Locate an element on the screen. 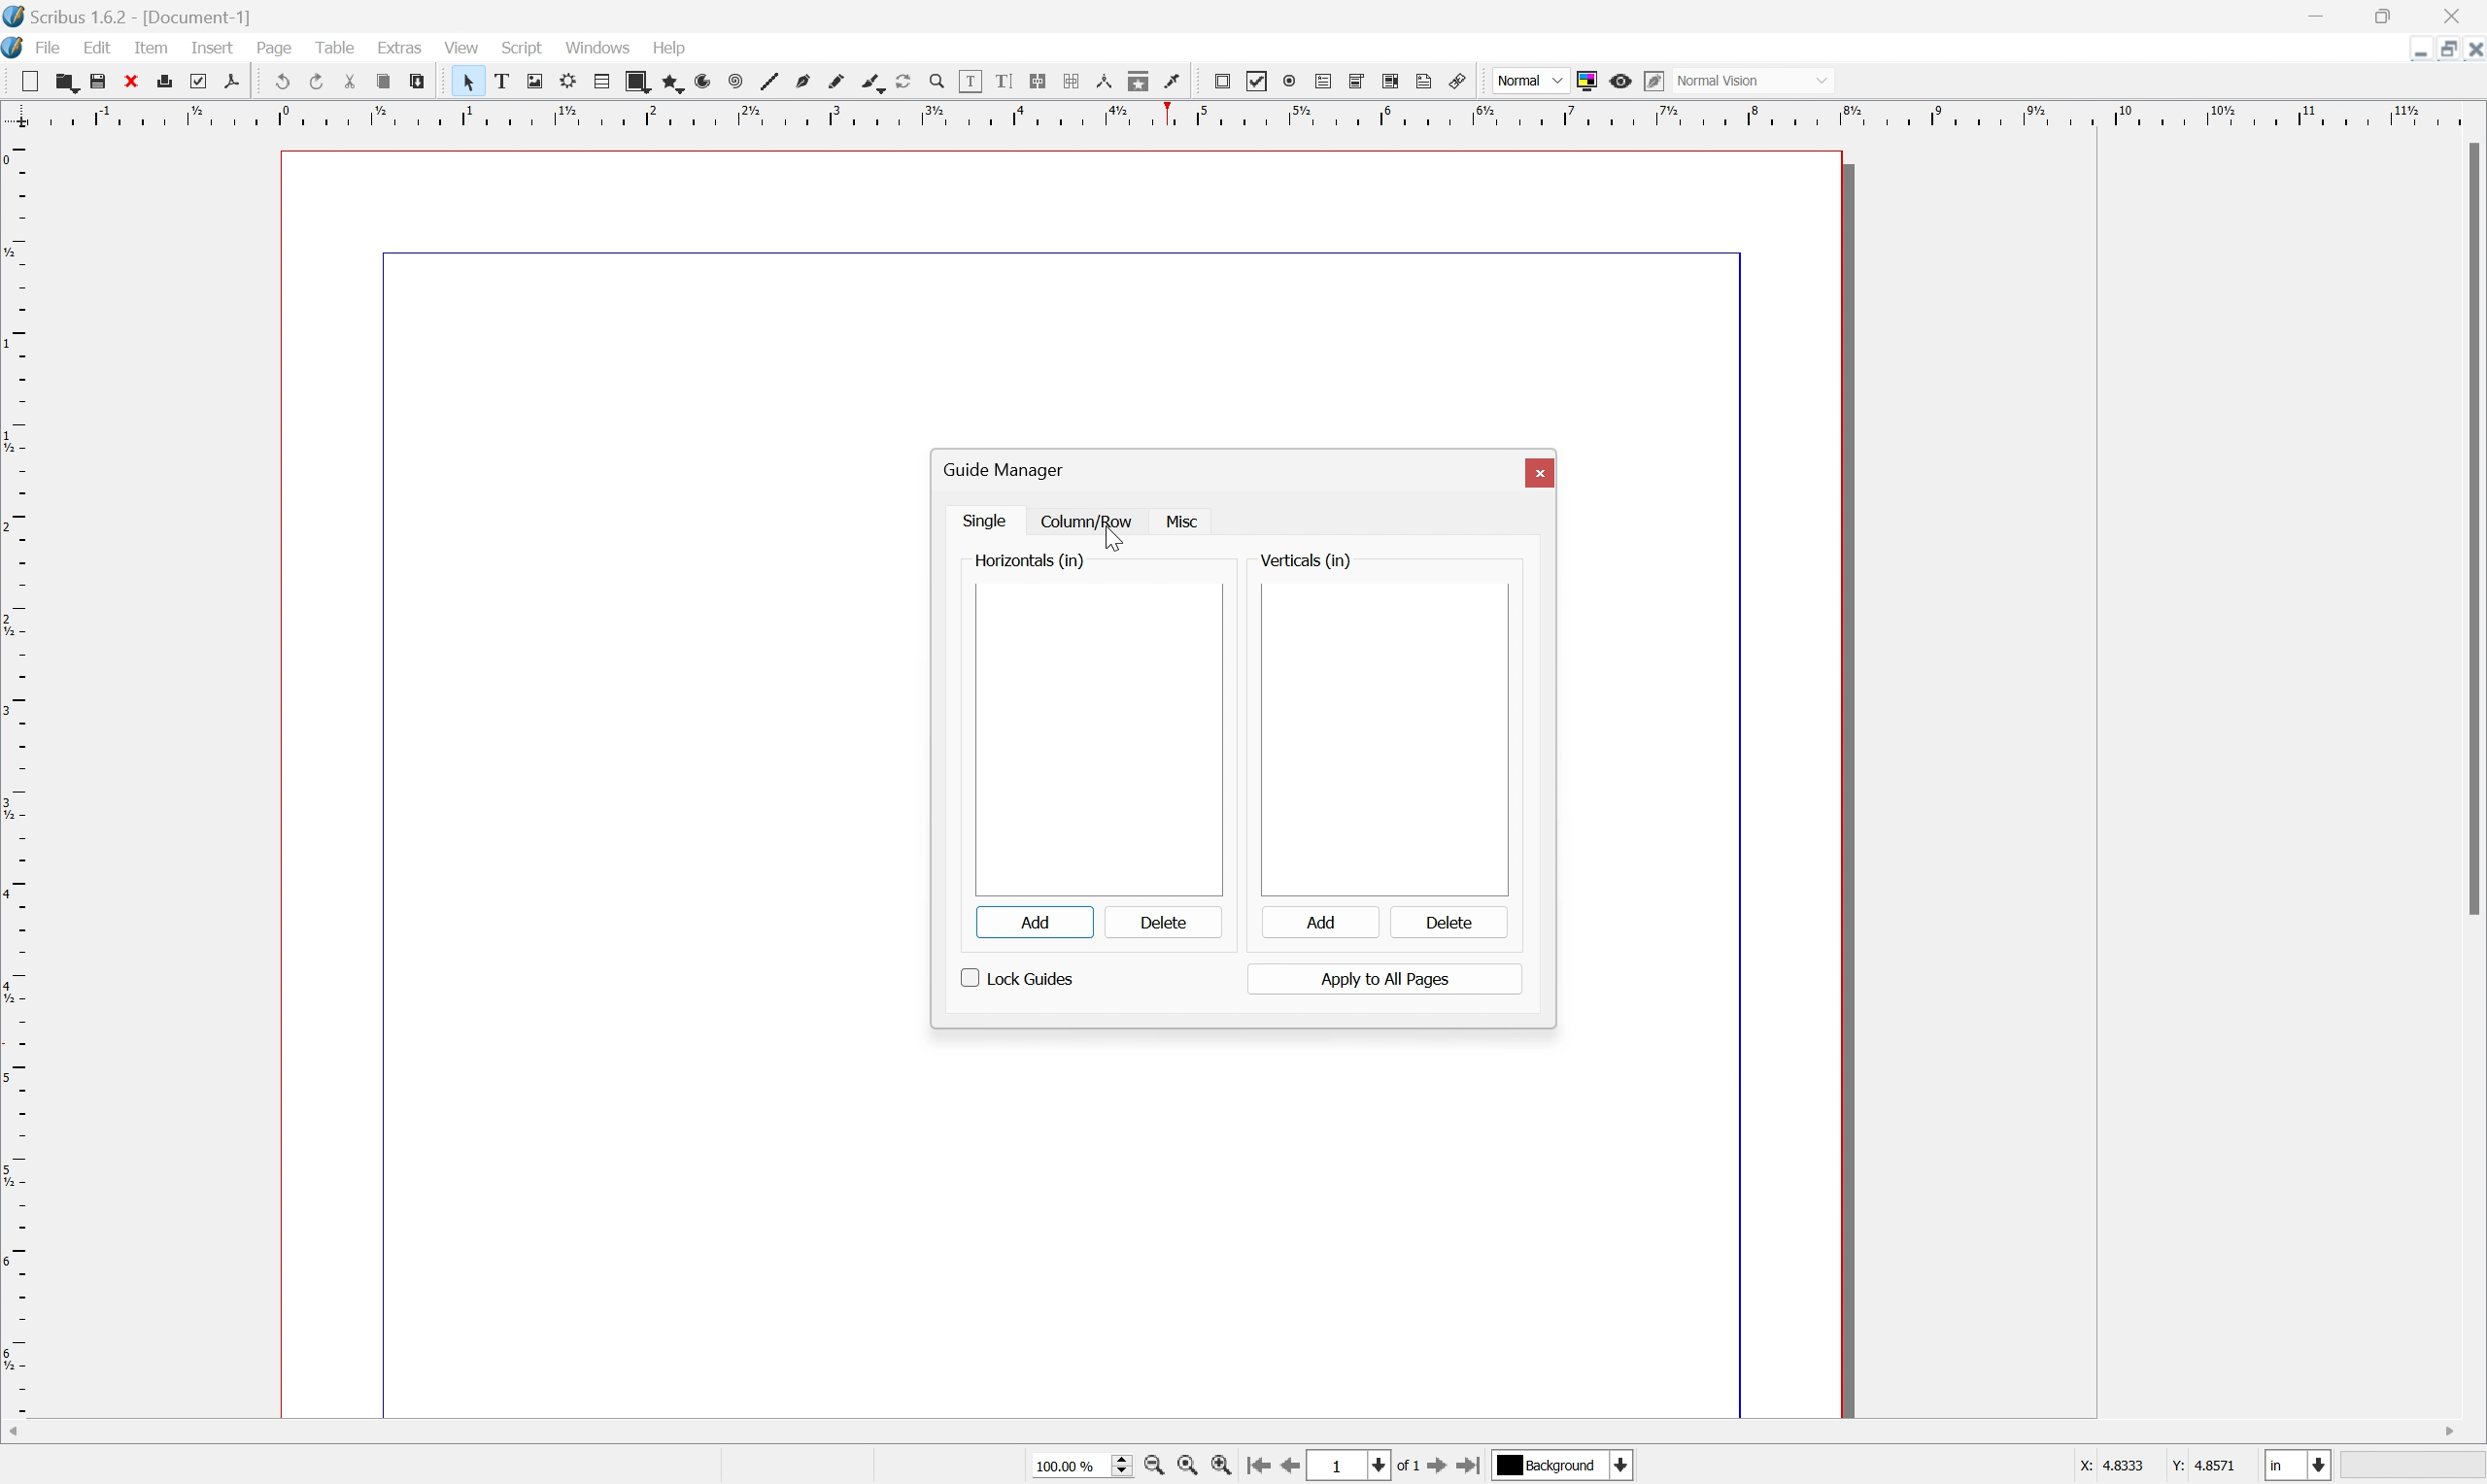 The width and height of the screenshot is (2487, 1484). select current layer is located at coordinates (1559, 1464).